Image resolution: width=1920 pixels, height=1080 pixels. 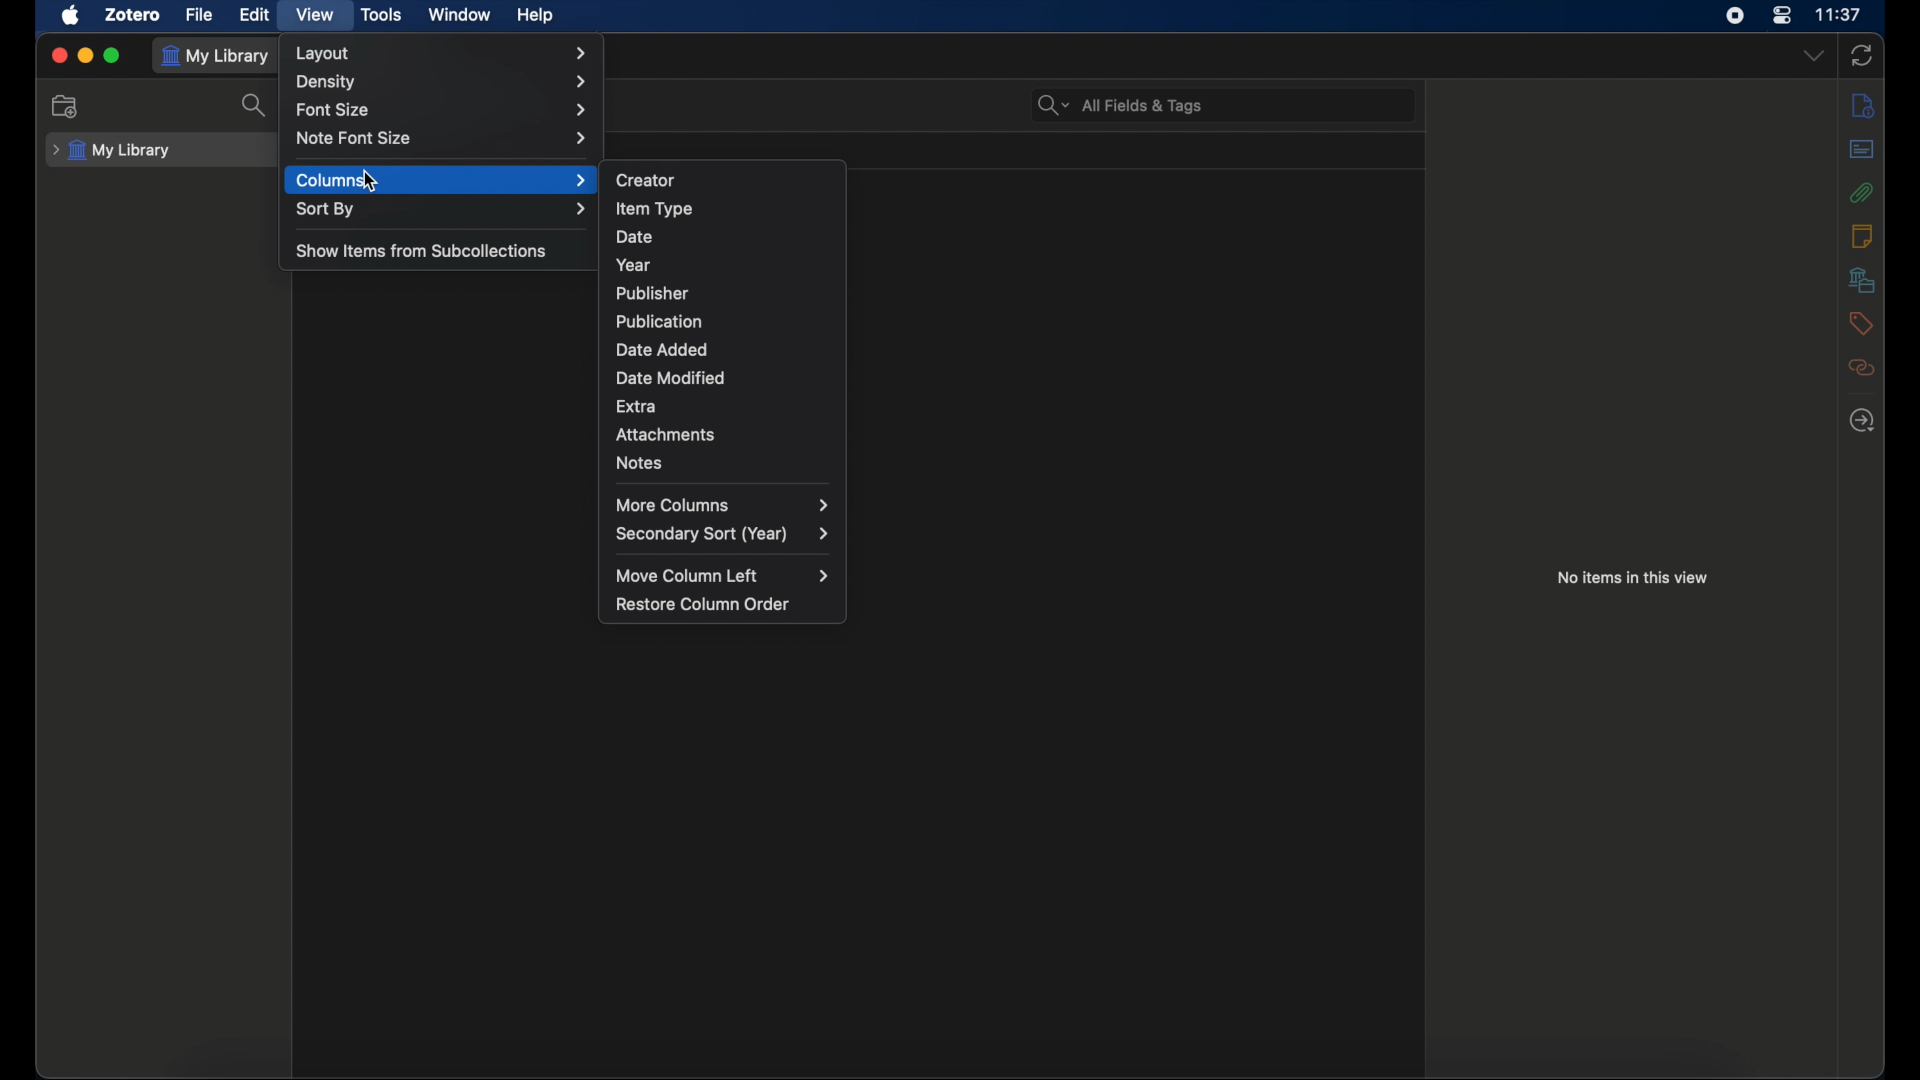 What do you see at coordinates (634, 237) in the screenshot?
I see `date` at bounding box center [634, 237].